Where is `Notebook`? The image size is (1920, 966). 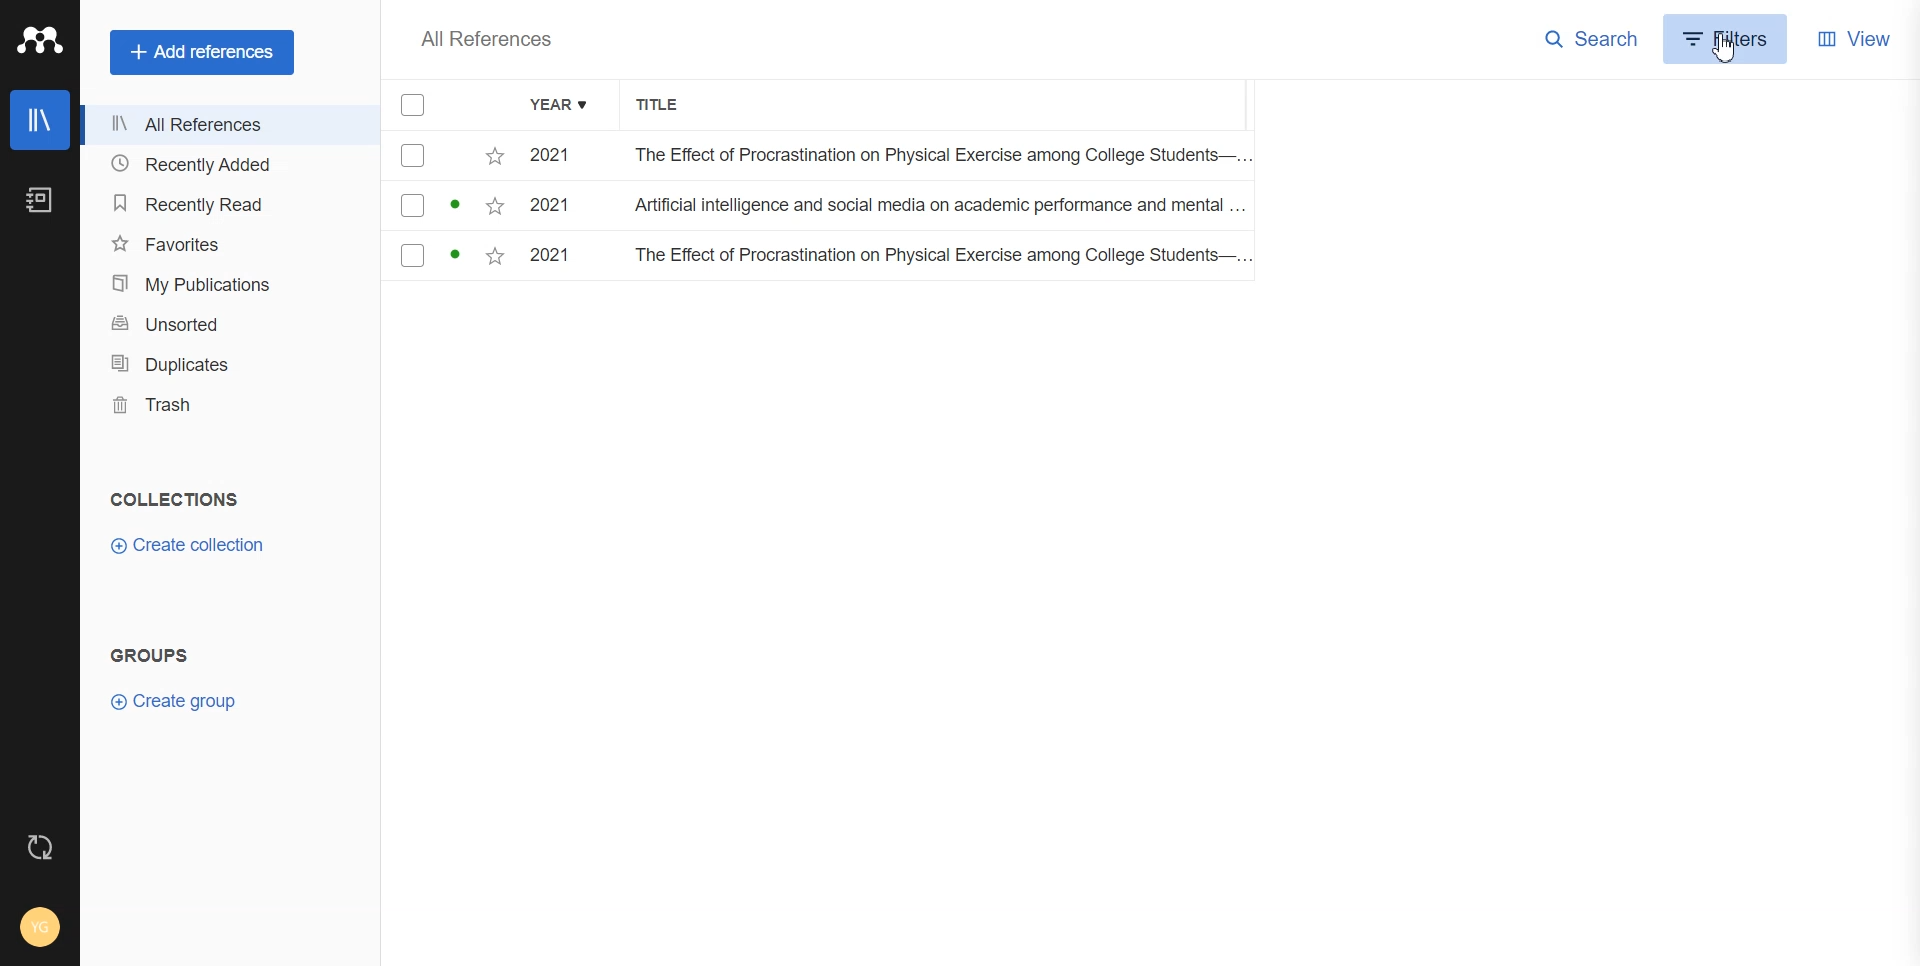
Notebook is located at coordinates (39, 201).